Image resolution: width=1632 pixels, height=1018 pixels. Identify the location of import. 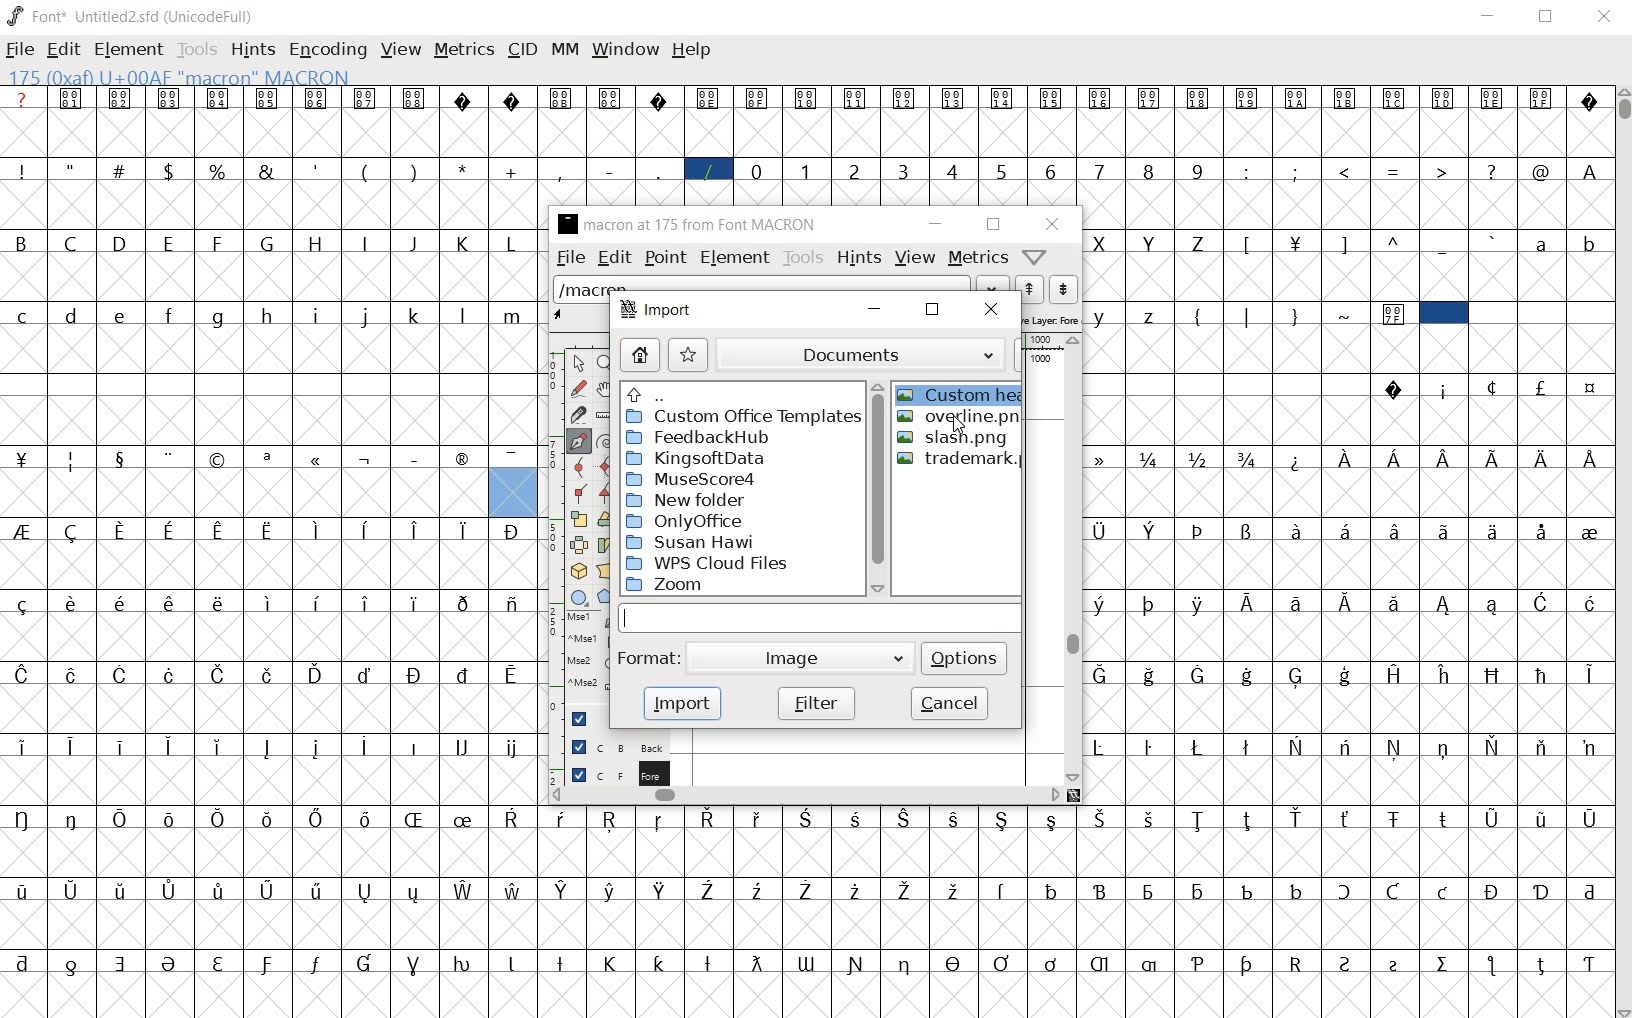
(683, 702).